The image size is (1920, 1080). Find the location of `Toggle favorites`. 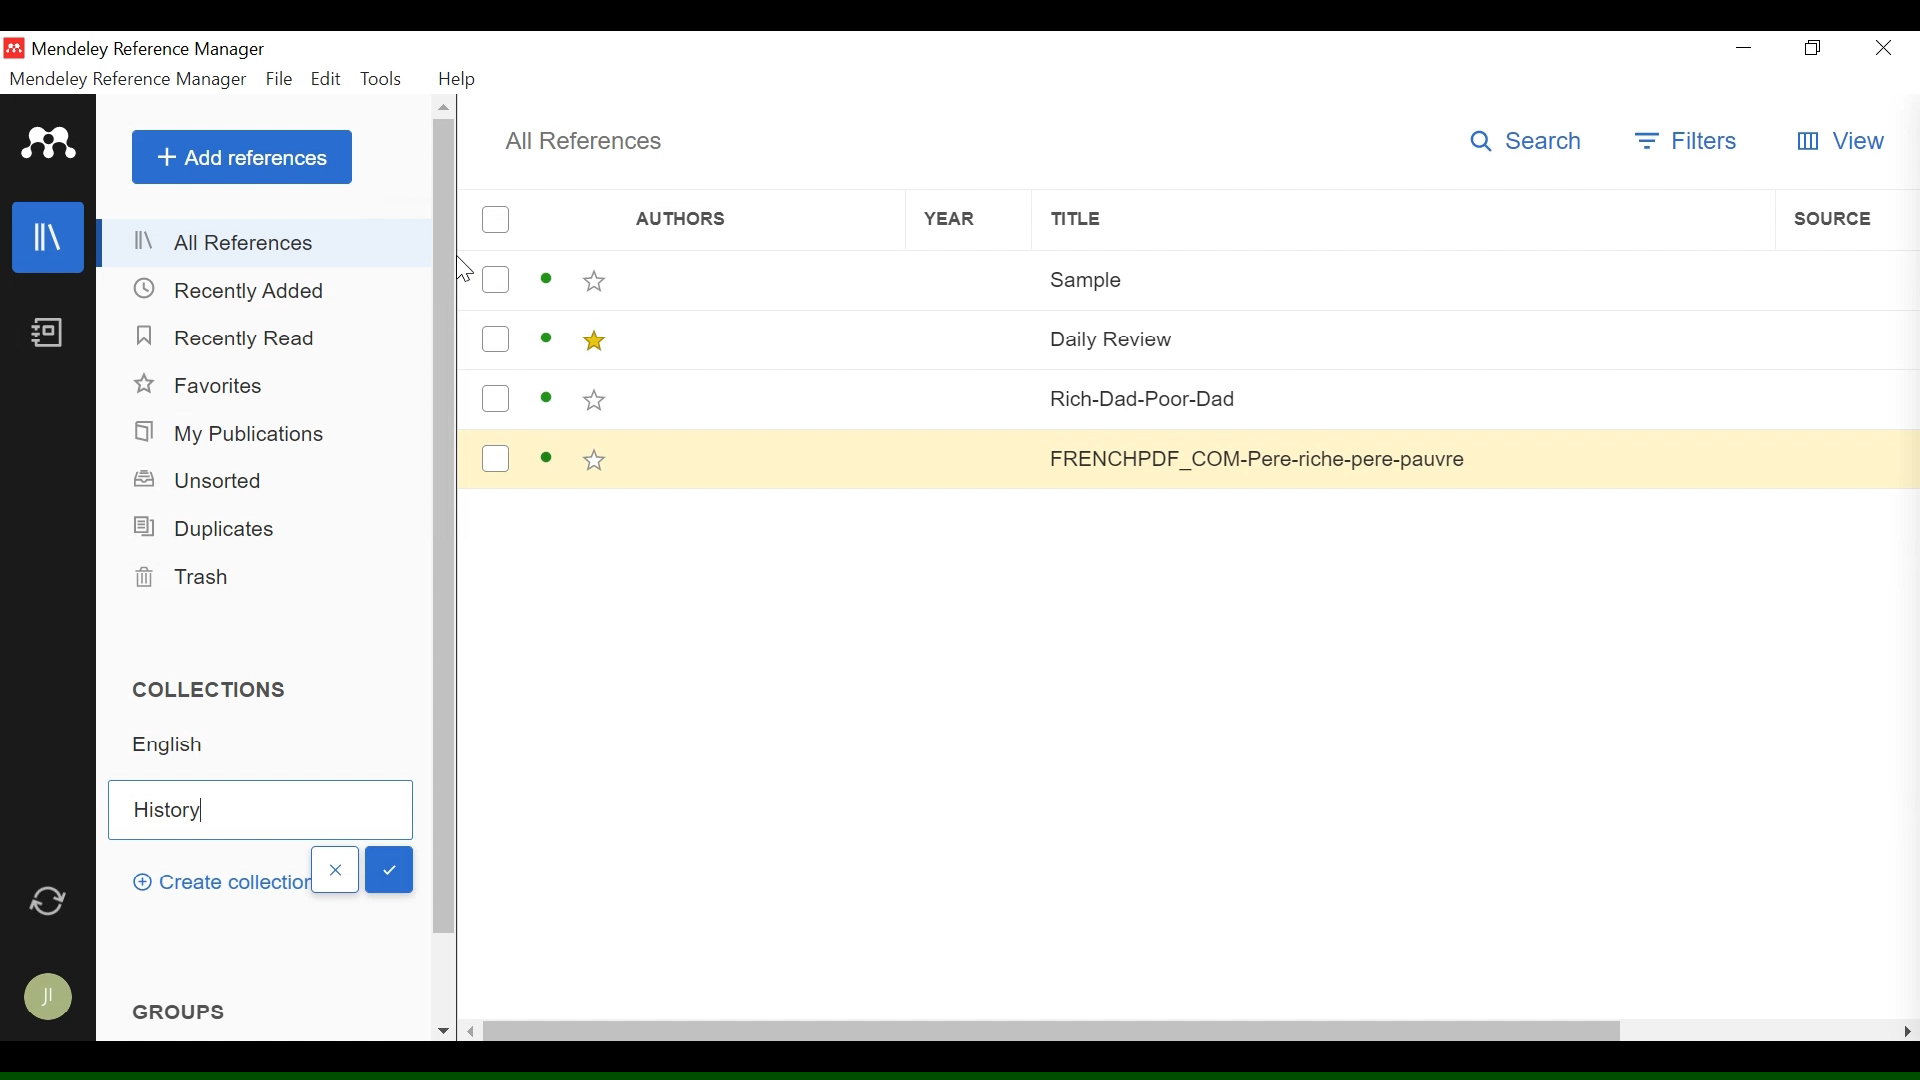

Toggle favorites is located at coordinates (595, 283).